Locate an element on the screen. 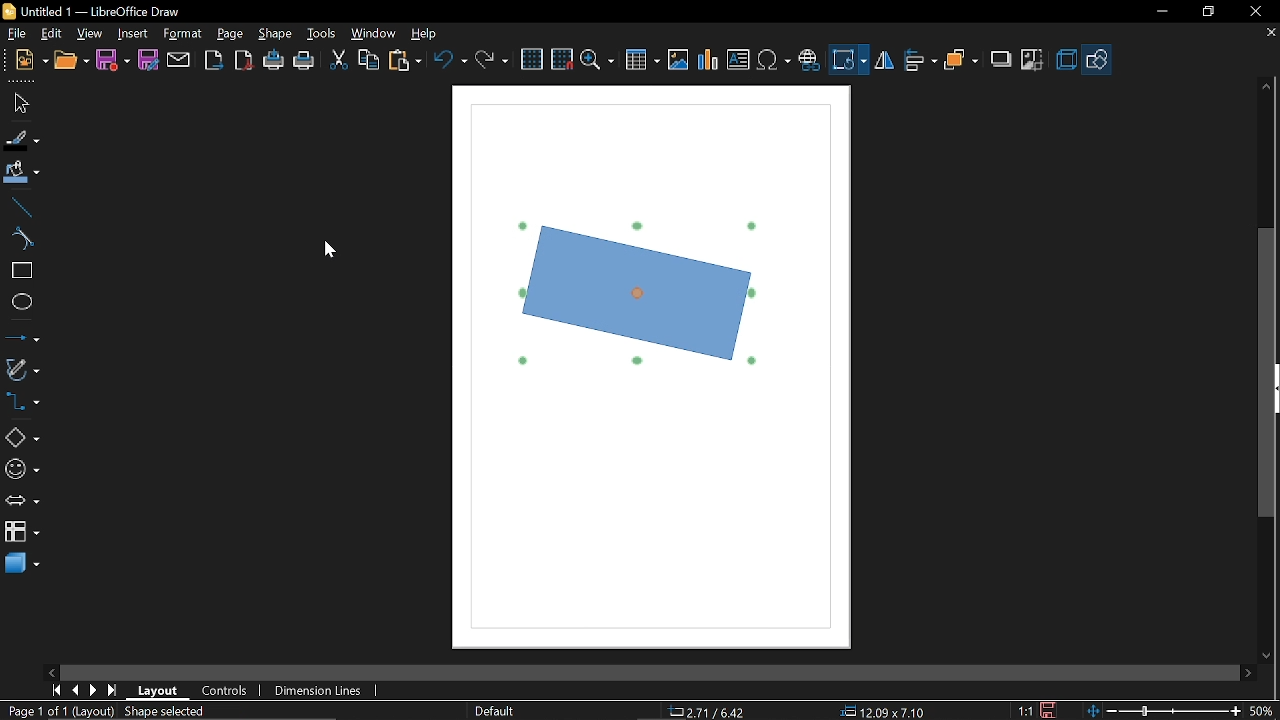 This screenshot has width=1280, height=720. arrows is located at coordinates (22, 503).